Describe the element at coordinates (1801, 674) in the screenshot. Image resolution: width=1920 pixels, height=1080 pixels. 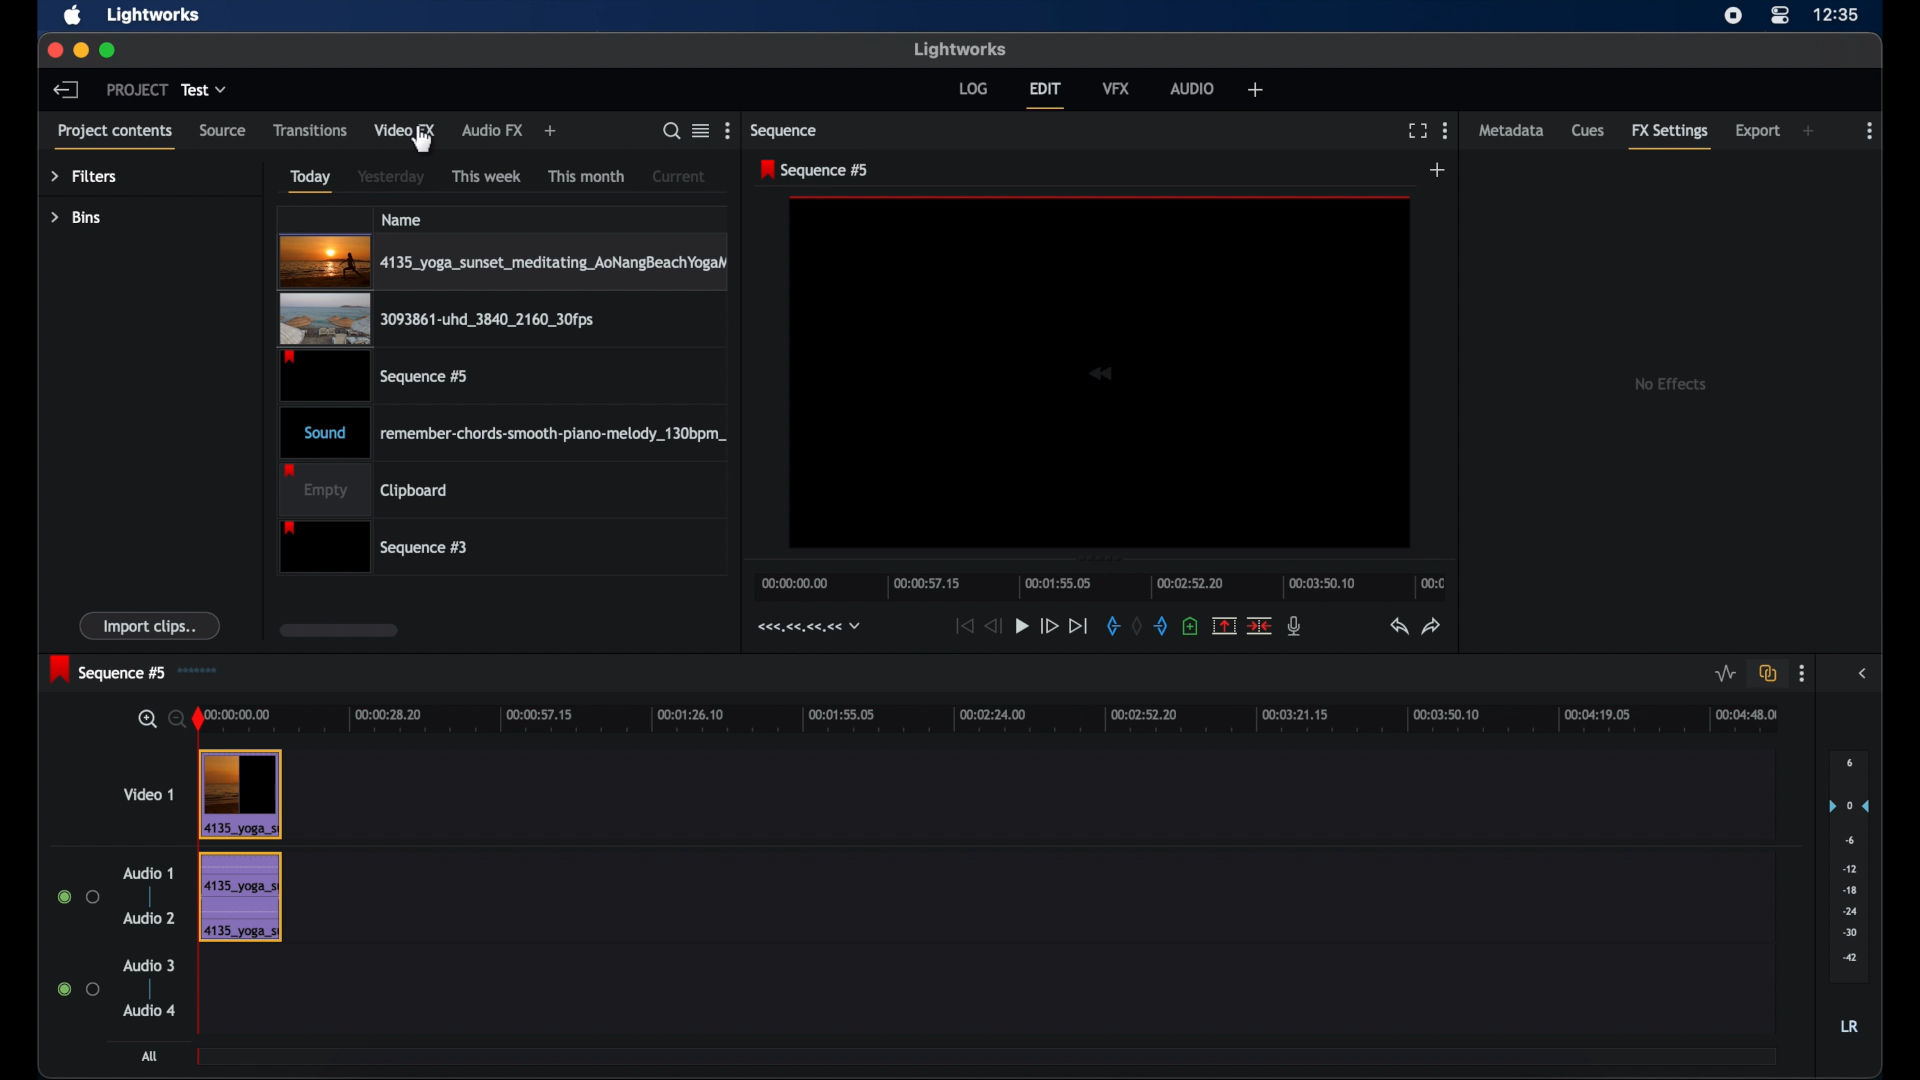
I see `more options` at that location.